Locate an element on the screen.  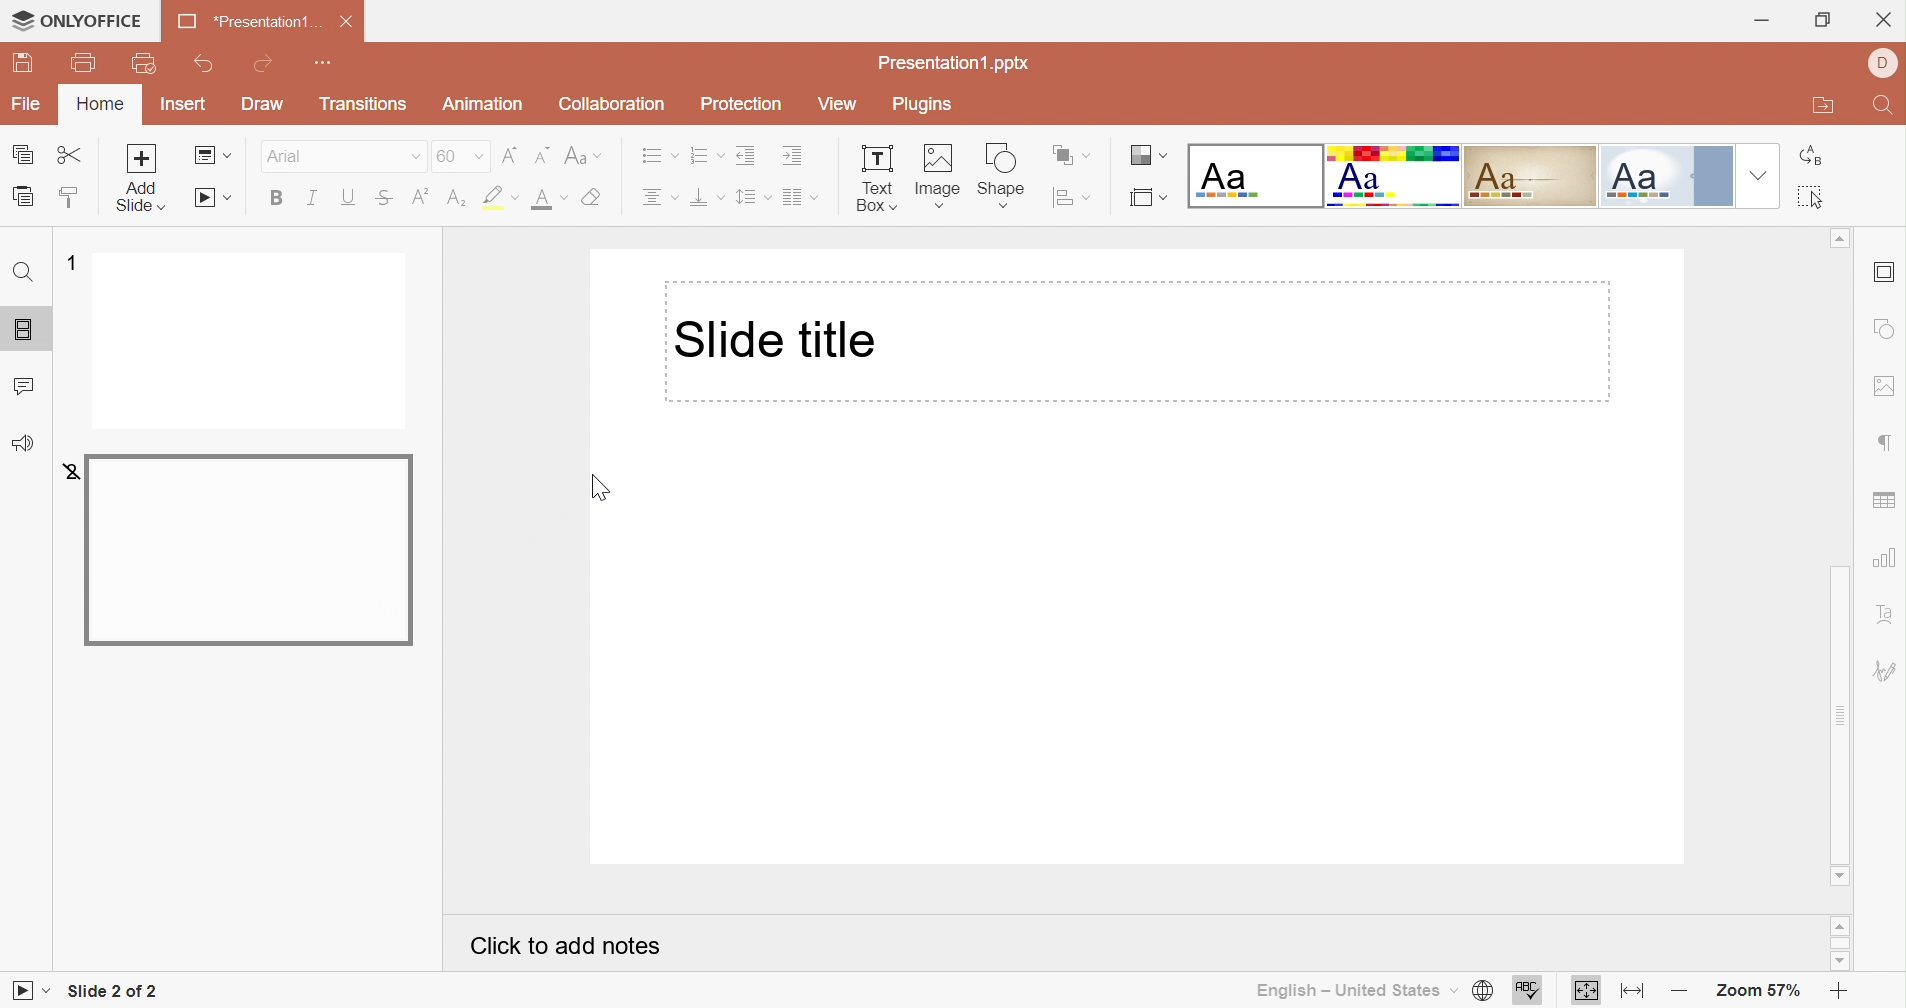
Select all is located at coordinates (1813, 202).